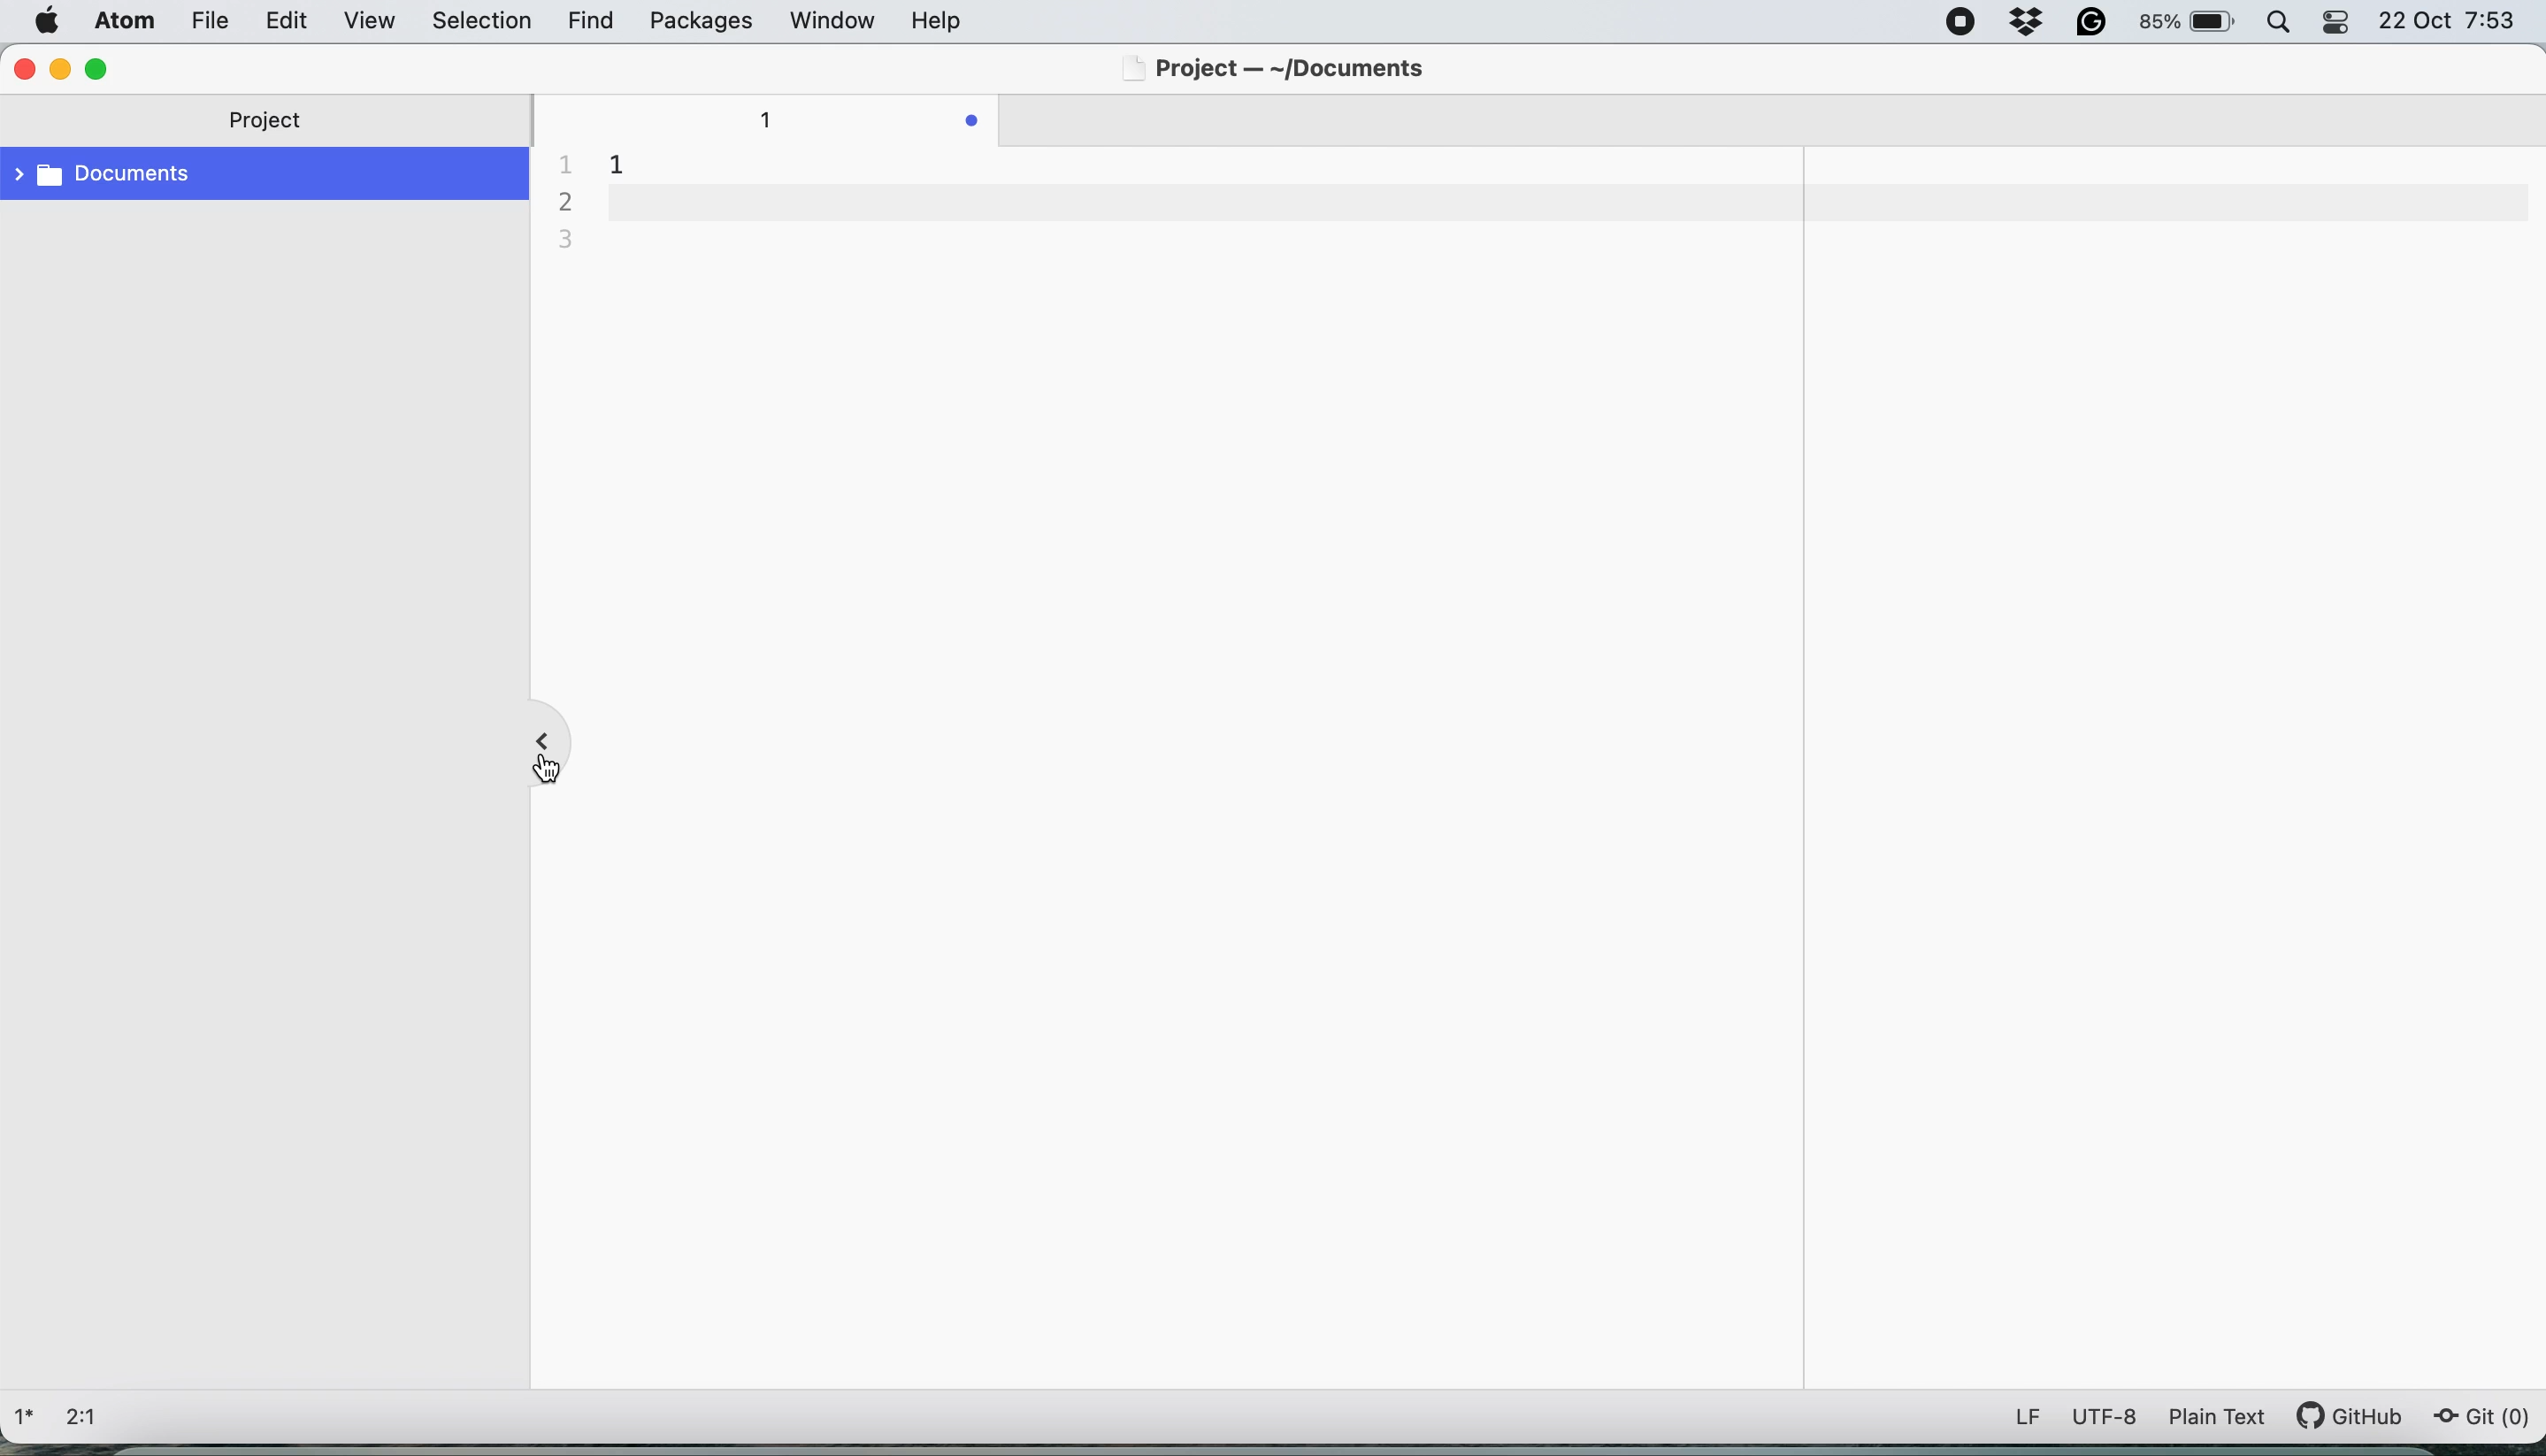  What do you see at coordinates (483, 23) in the screenshot?
I see `selection` at bounding box center [483, 23].